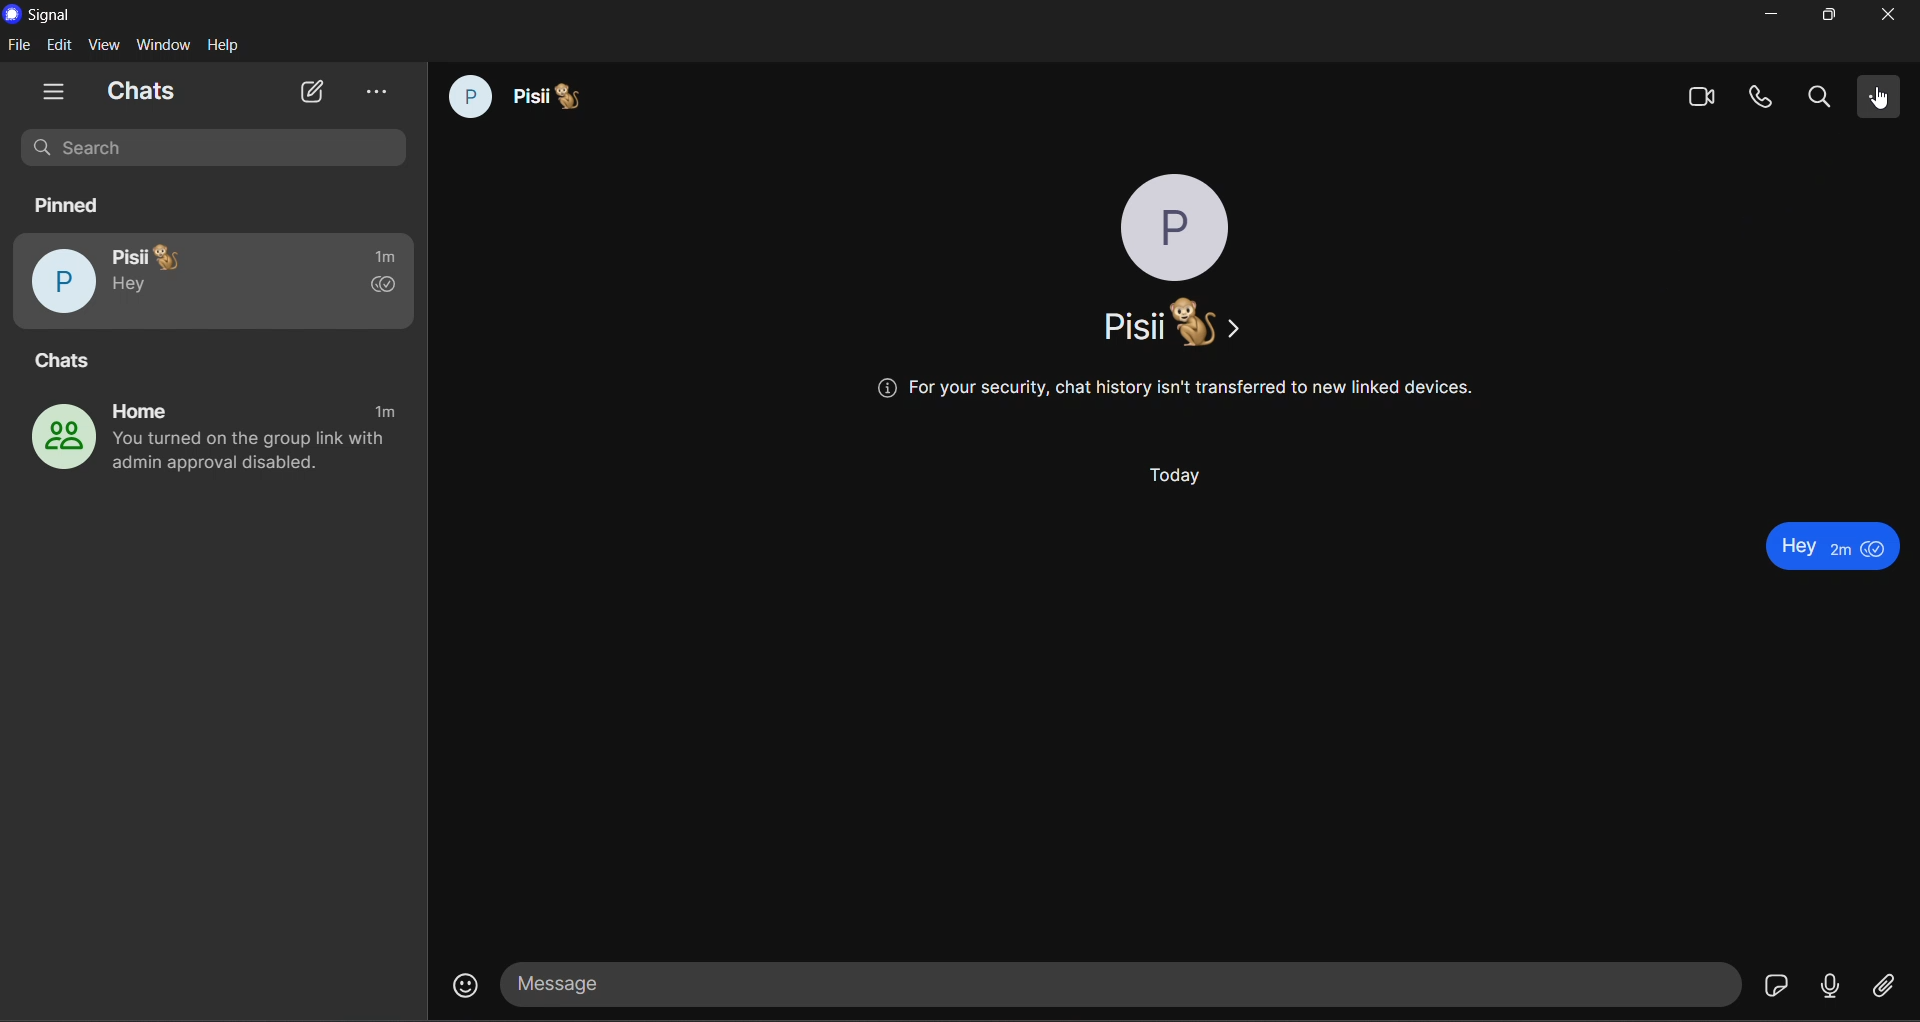 Image resolution: width=1920 pixels, height=1022 pixels. Describe the element at coordinates (1875, 97) in the screenshot. I see `more` at that location.